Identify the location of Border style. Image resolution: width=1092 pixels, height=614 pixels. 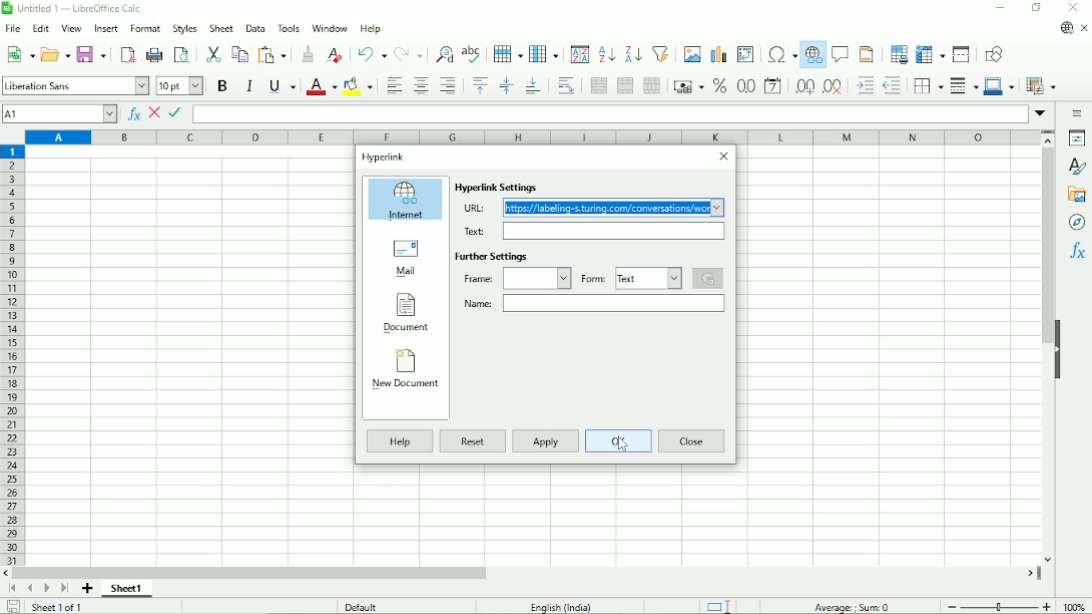
(964, 86).